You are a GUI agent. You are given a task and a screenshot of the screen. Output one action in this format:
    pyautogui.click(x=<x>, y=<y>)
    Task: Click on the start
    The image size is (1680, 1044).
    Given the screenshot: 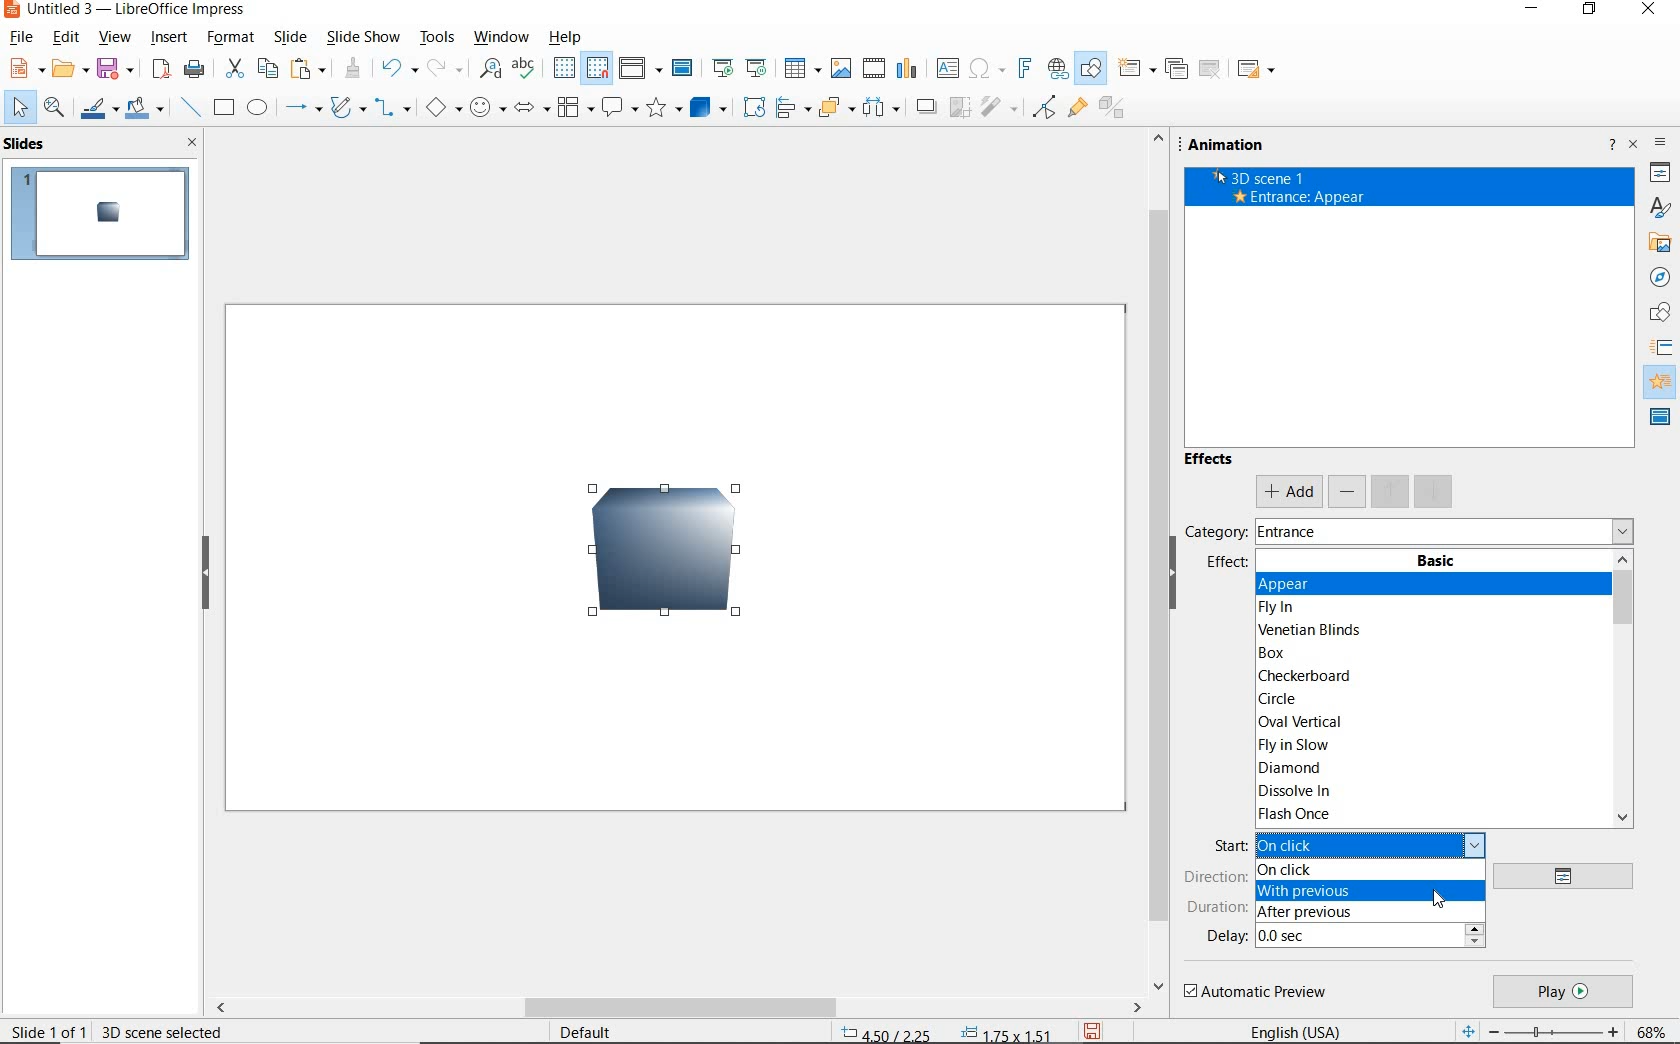 What is the action you would take?
    pyautogui.click(x=1227, y=846)
    